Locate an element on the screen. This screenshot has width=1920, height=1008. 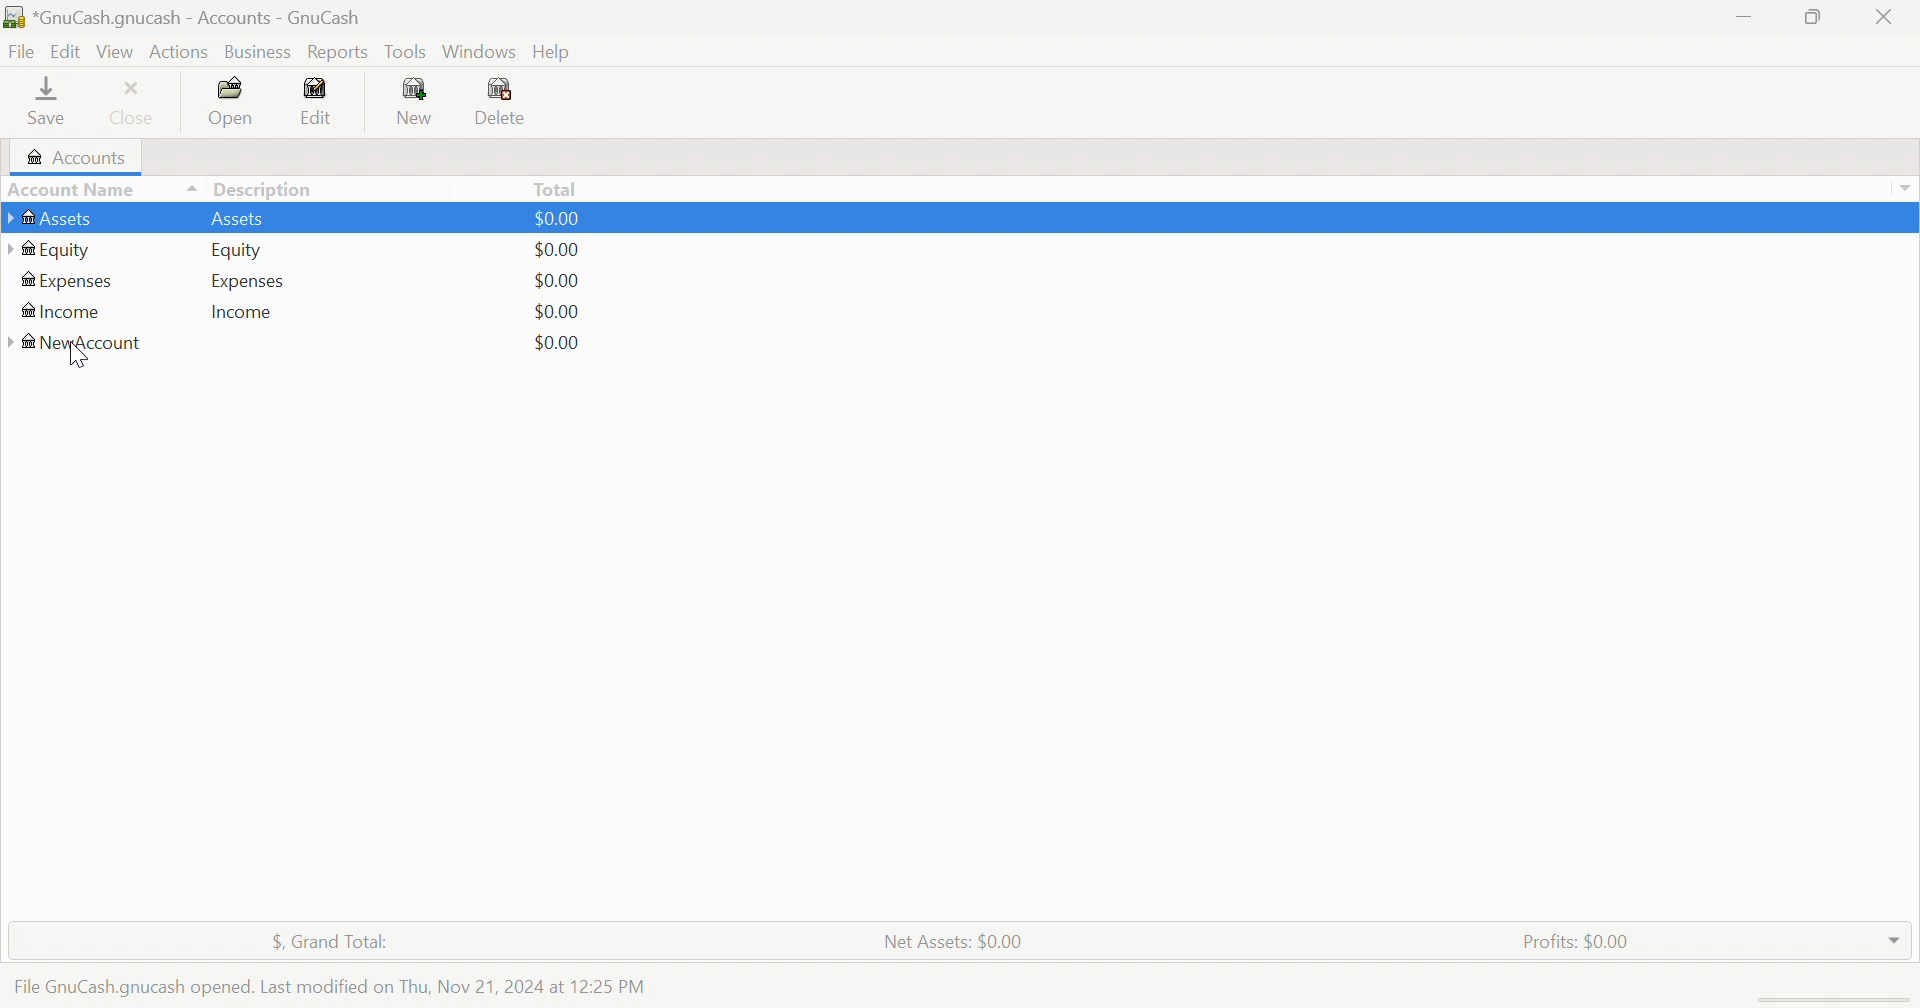
Account Name is located at coordinates (101, 191).